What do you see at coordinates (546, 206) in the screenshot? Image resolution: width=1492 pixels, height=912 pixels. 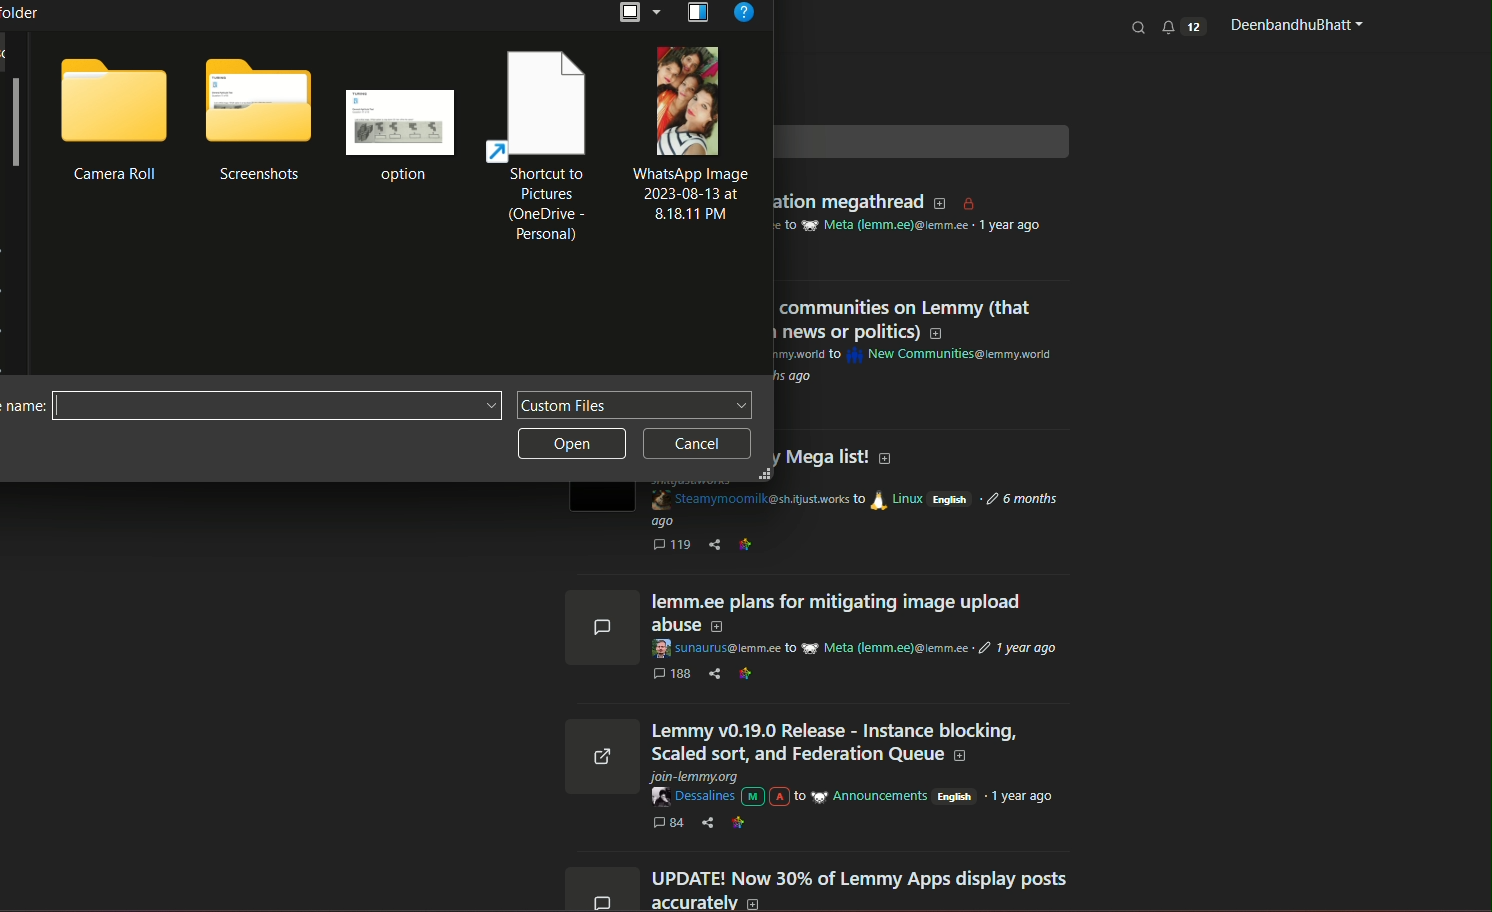 I see `Shortcut to Pictures (OneDrive - Personal)` at bounding box center [546, 206].